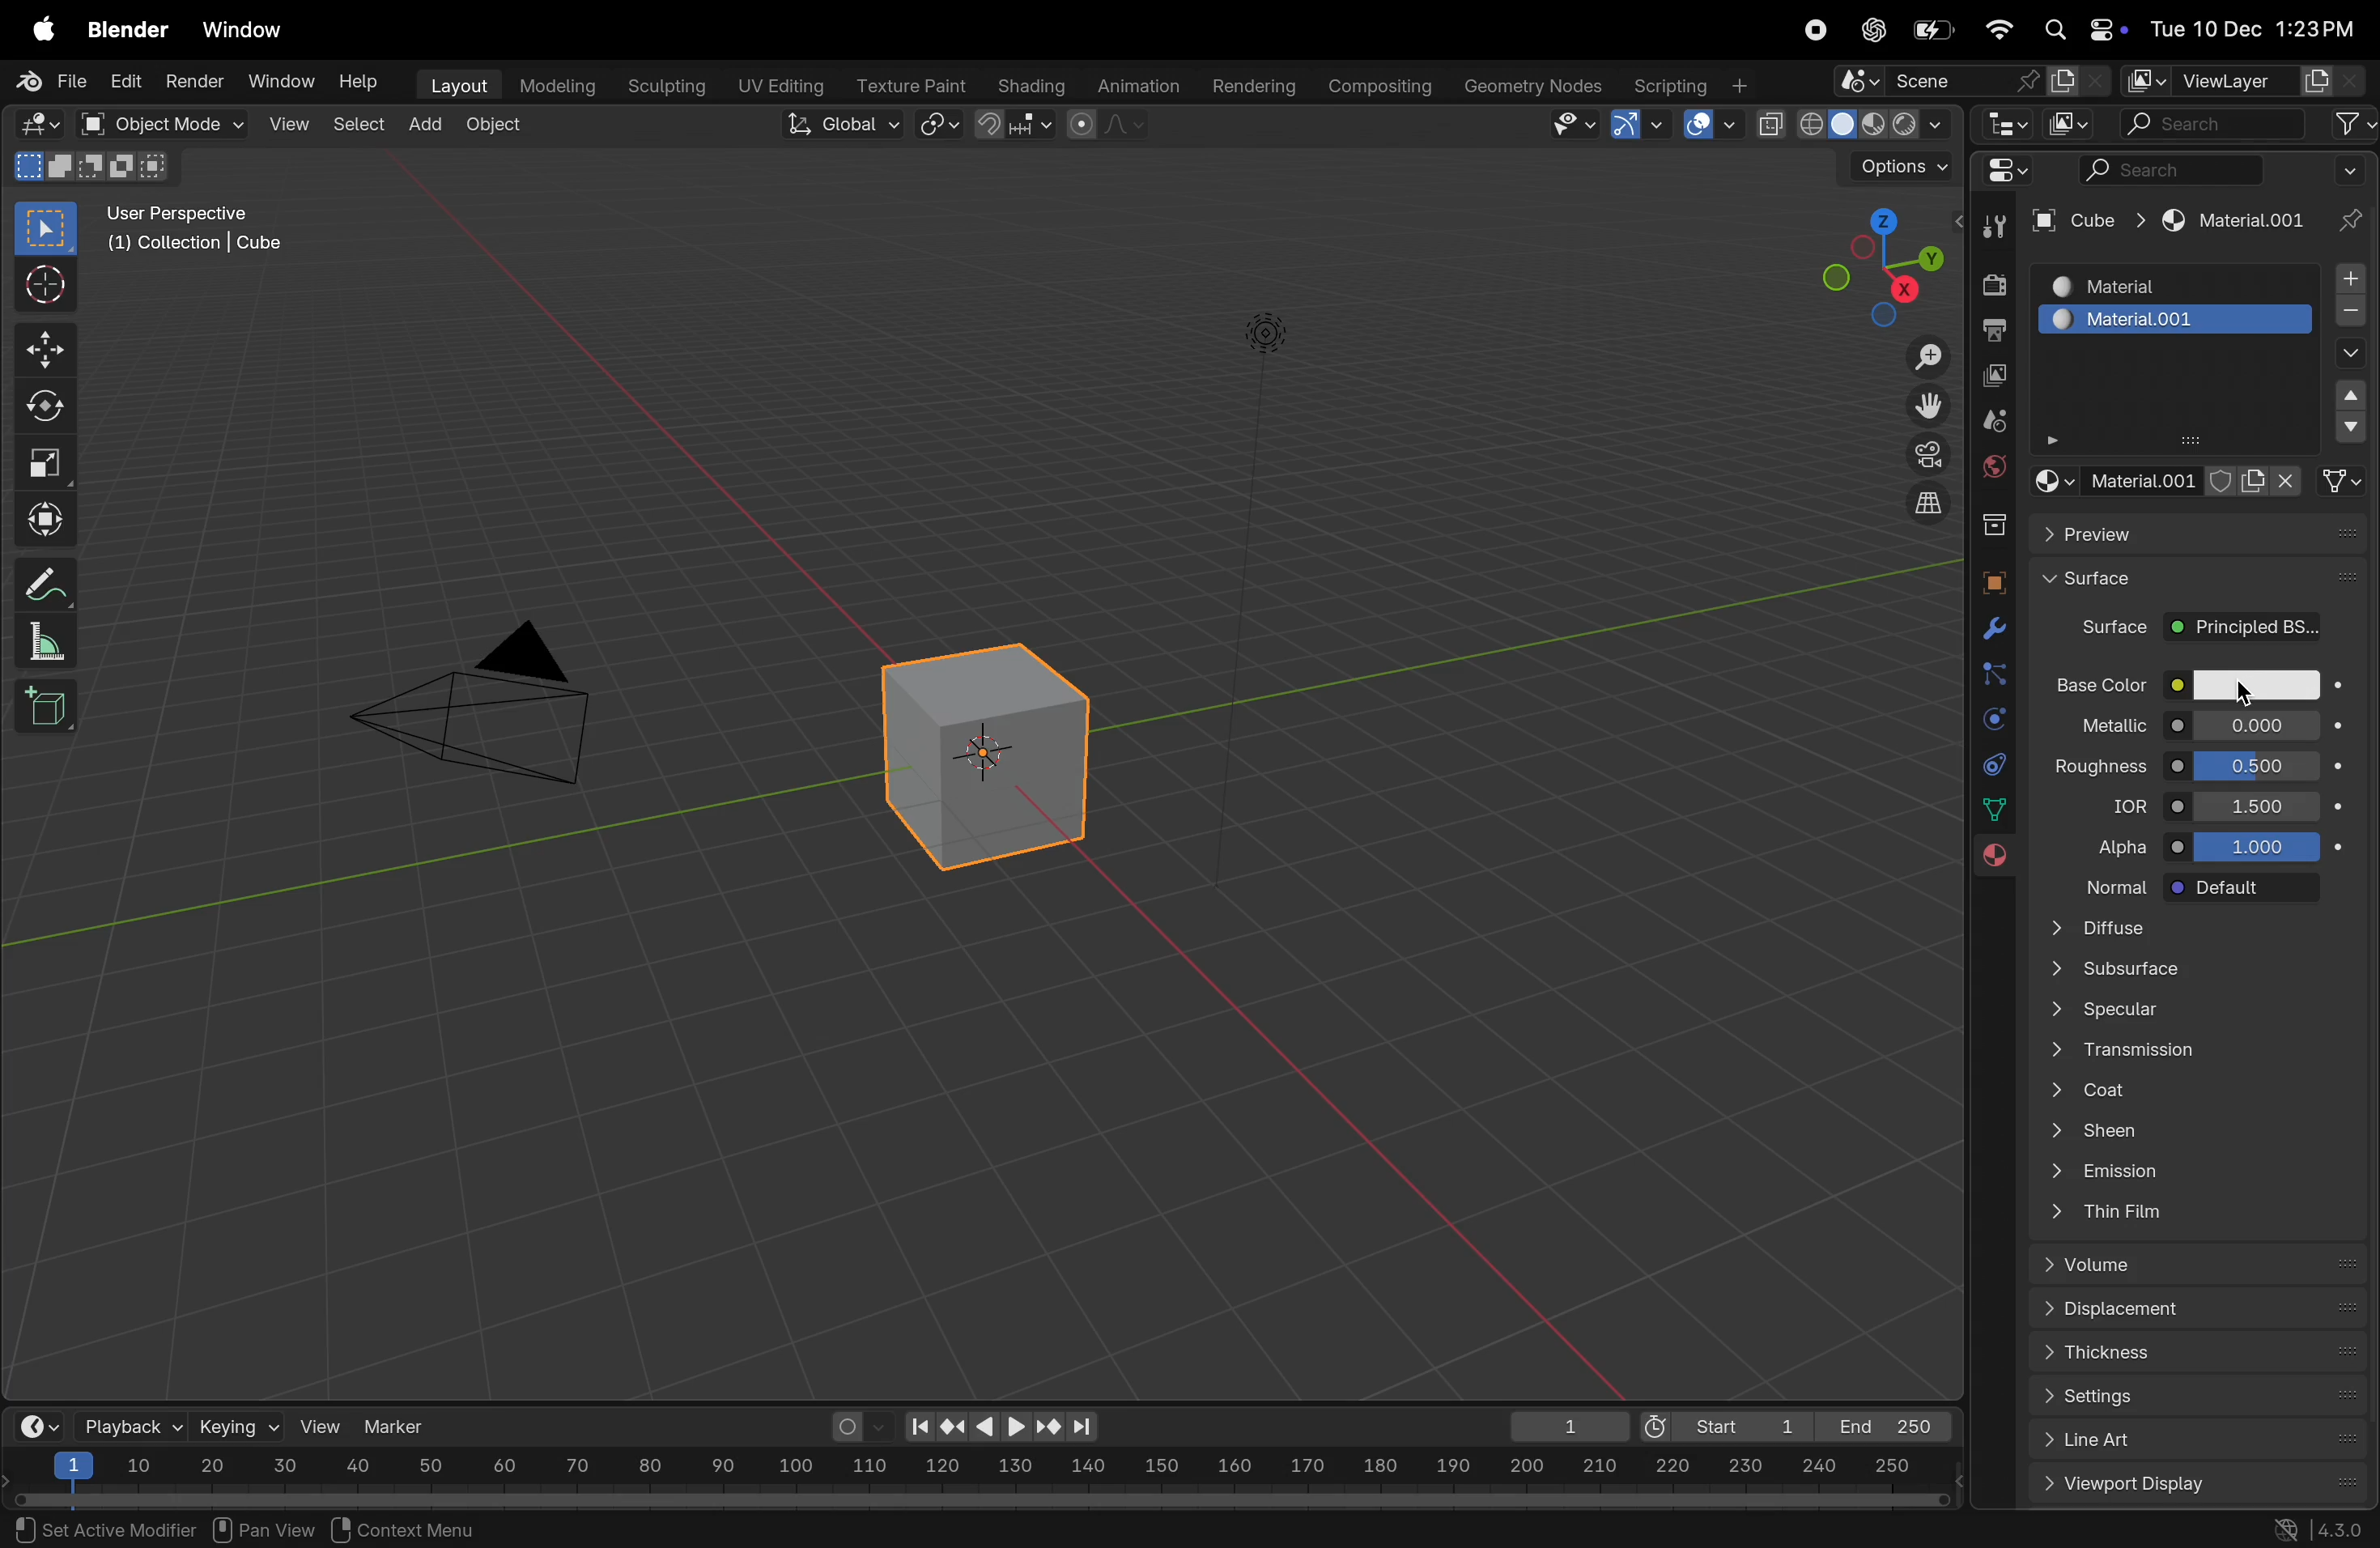  Describe the element at coordinates (1927, 402) in the screenshot. I see `move the view` at that location.